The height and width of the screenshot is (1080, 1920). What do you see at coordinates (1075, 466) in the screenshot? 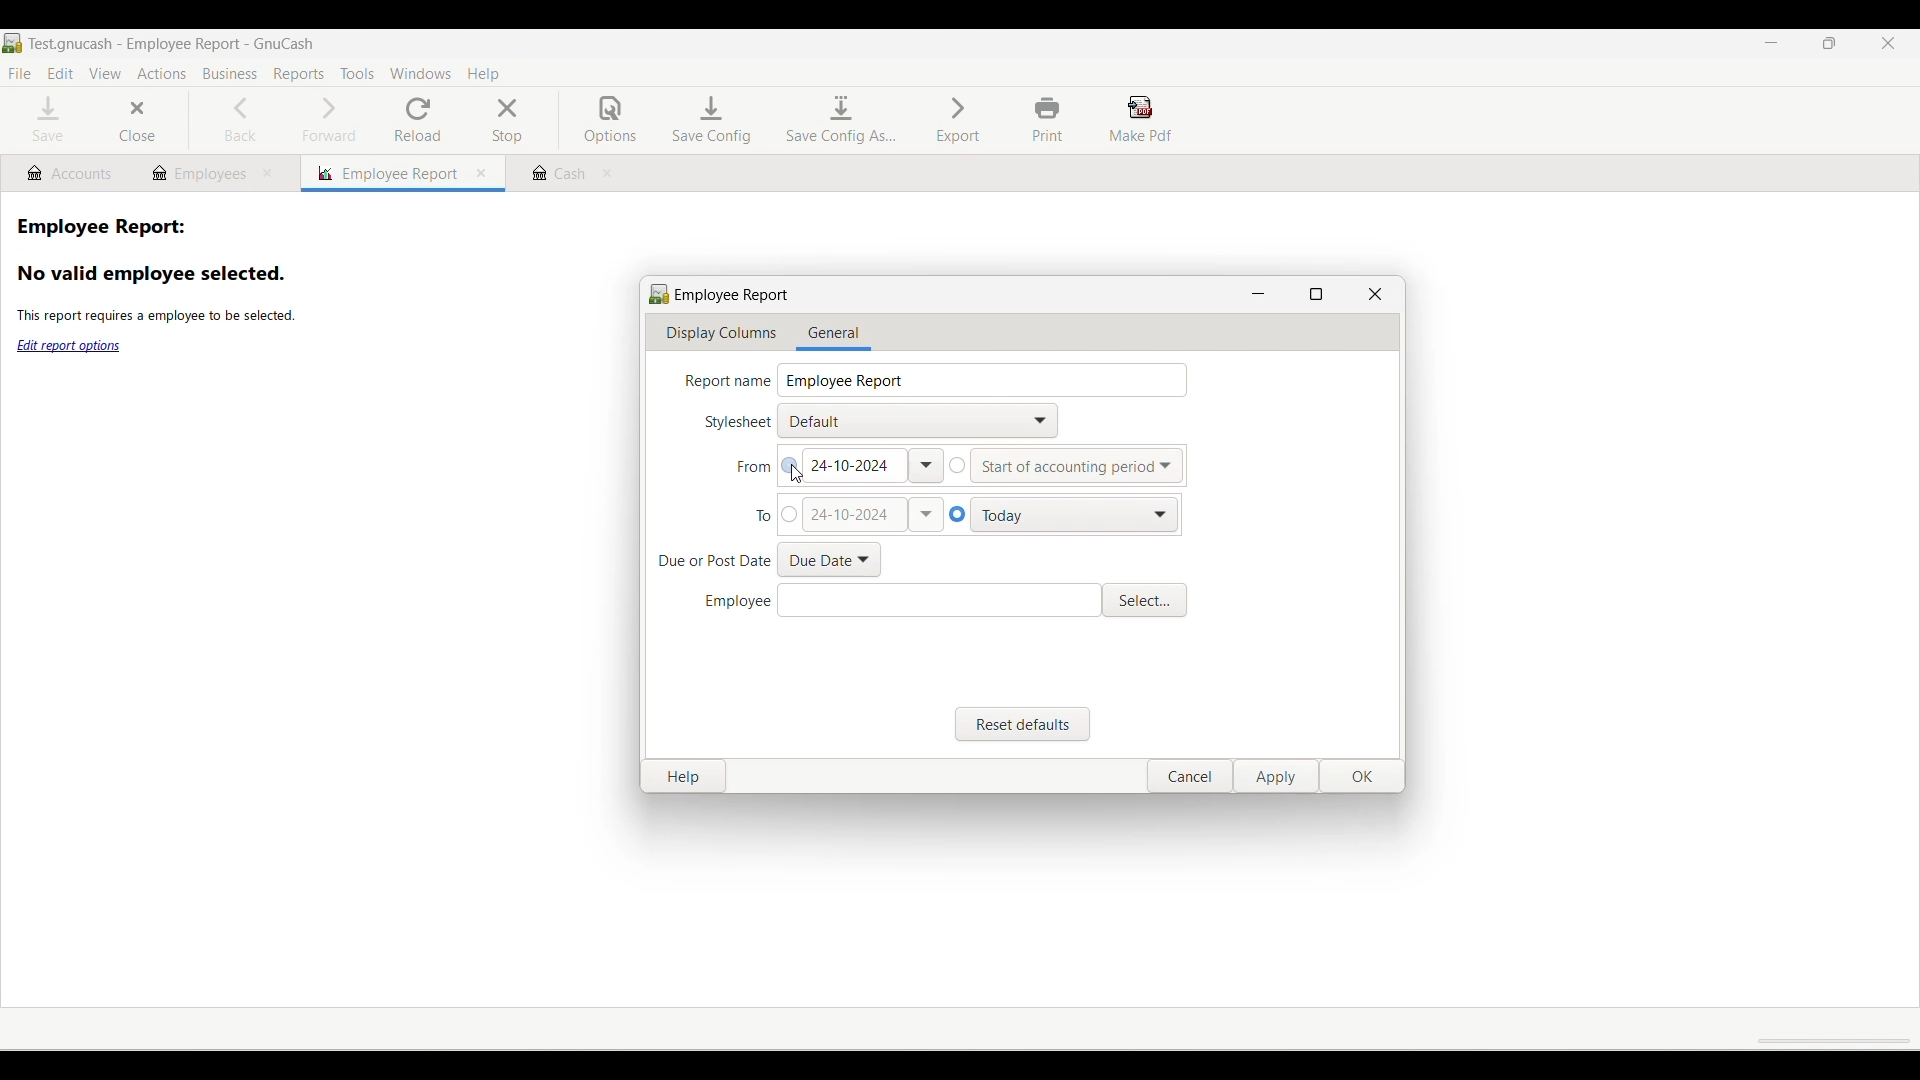
I see `Preset start date options` at bounding box center [1075, 466].